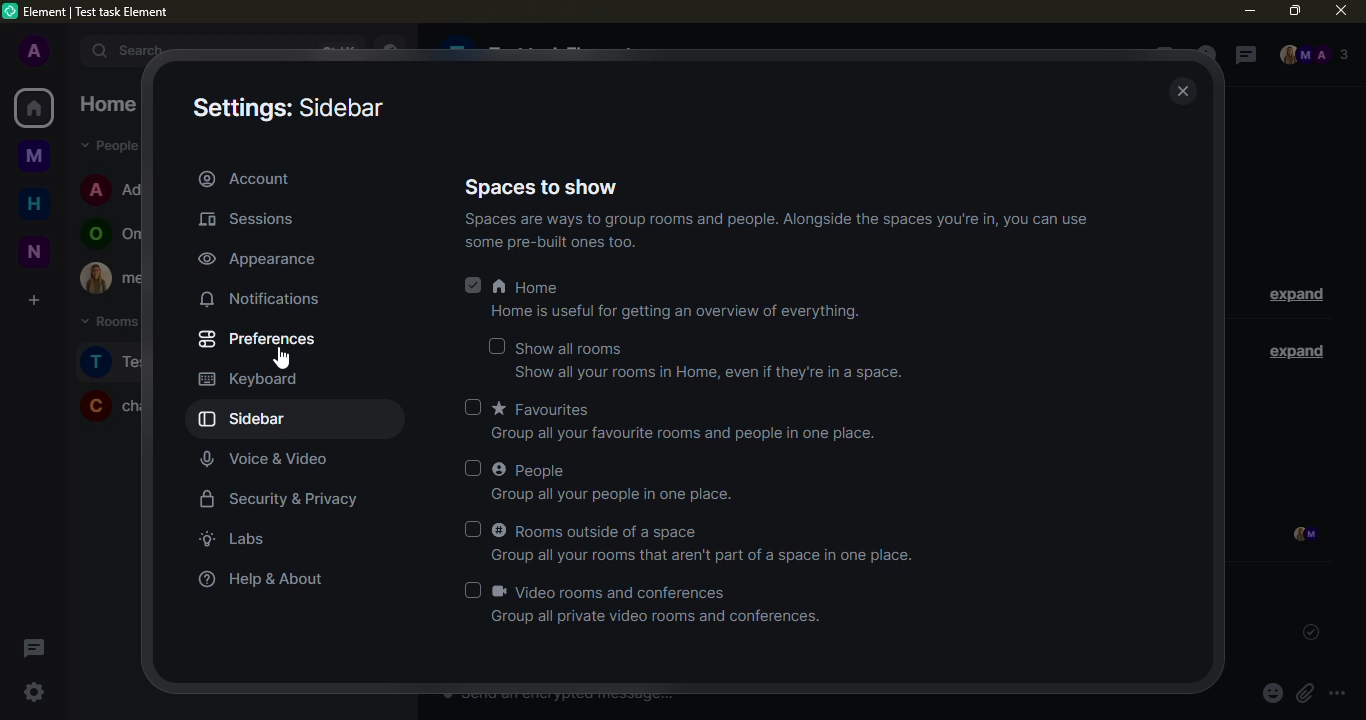 The image size is (1366, 720). What do you see at coordinates (1306, 632) in the screenshot?
I see `sent` at bounding box center [1306, 632].